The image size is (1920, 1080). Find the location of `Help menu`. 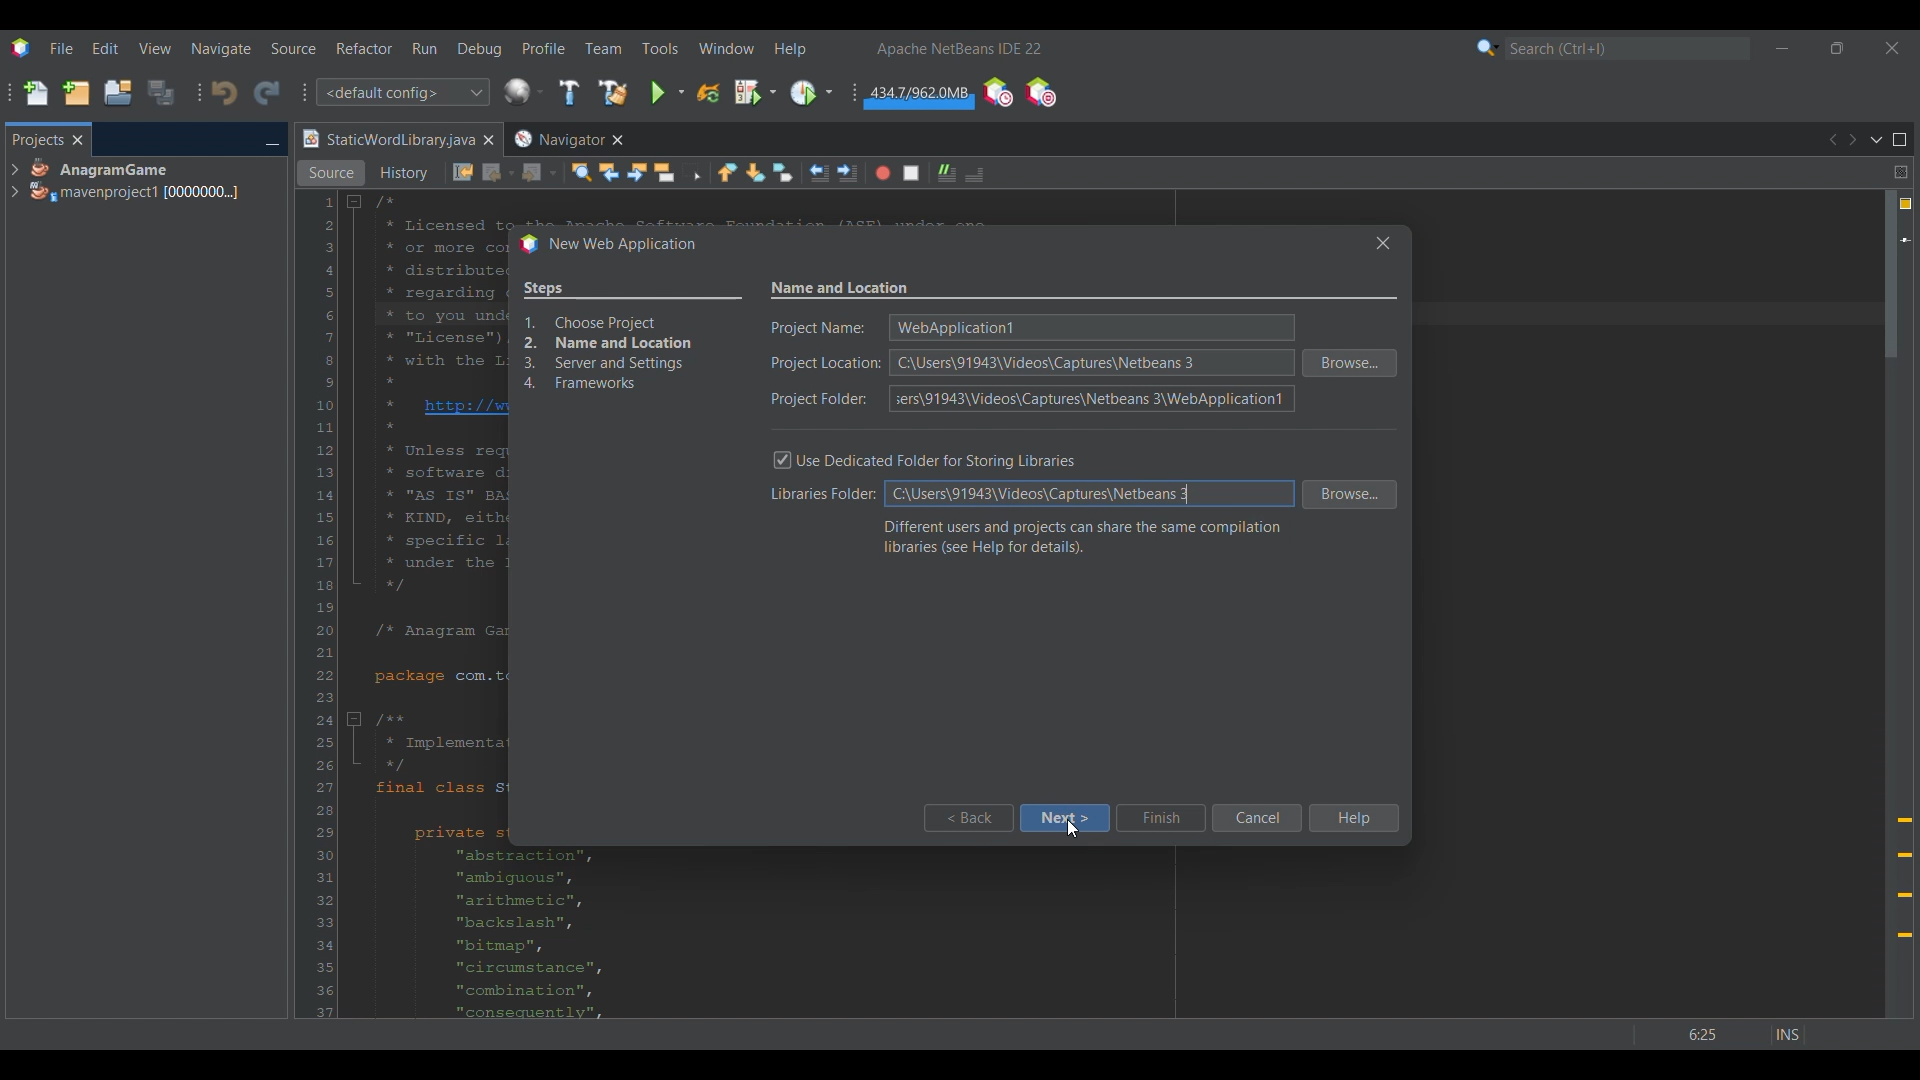

Help menu is located at coordinates (790, 49).